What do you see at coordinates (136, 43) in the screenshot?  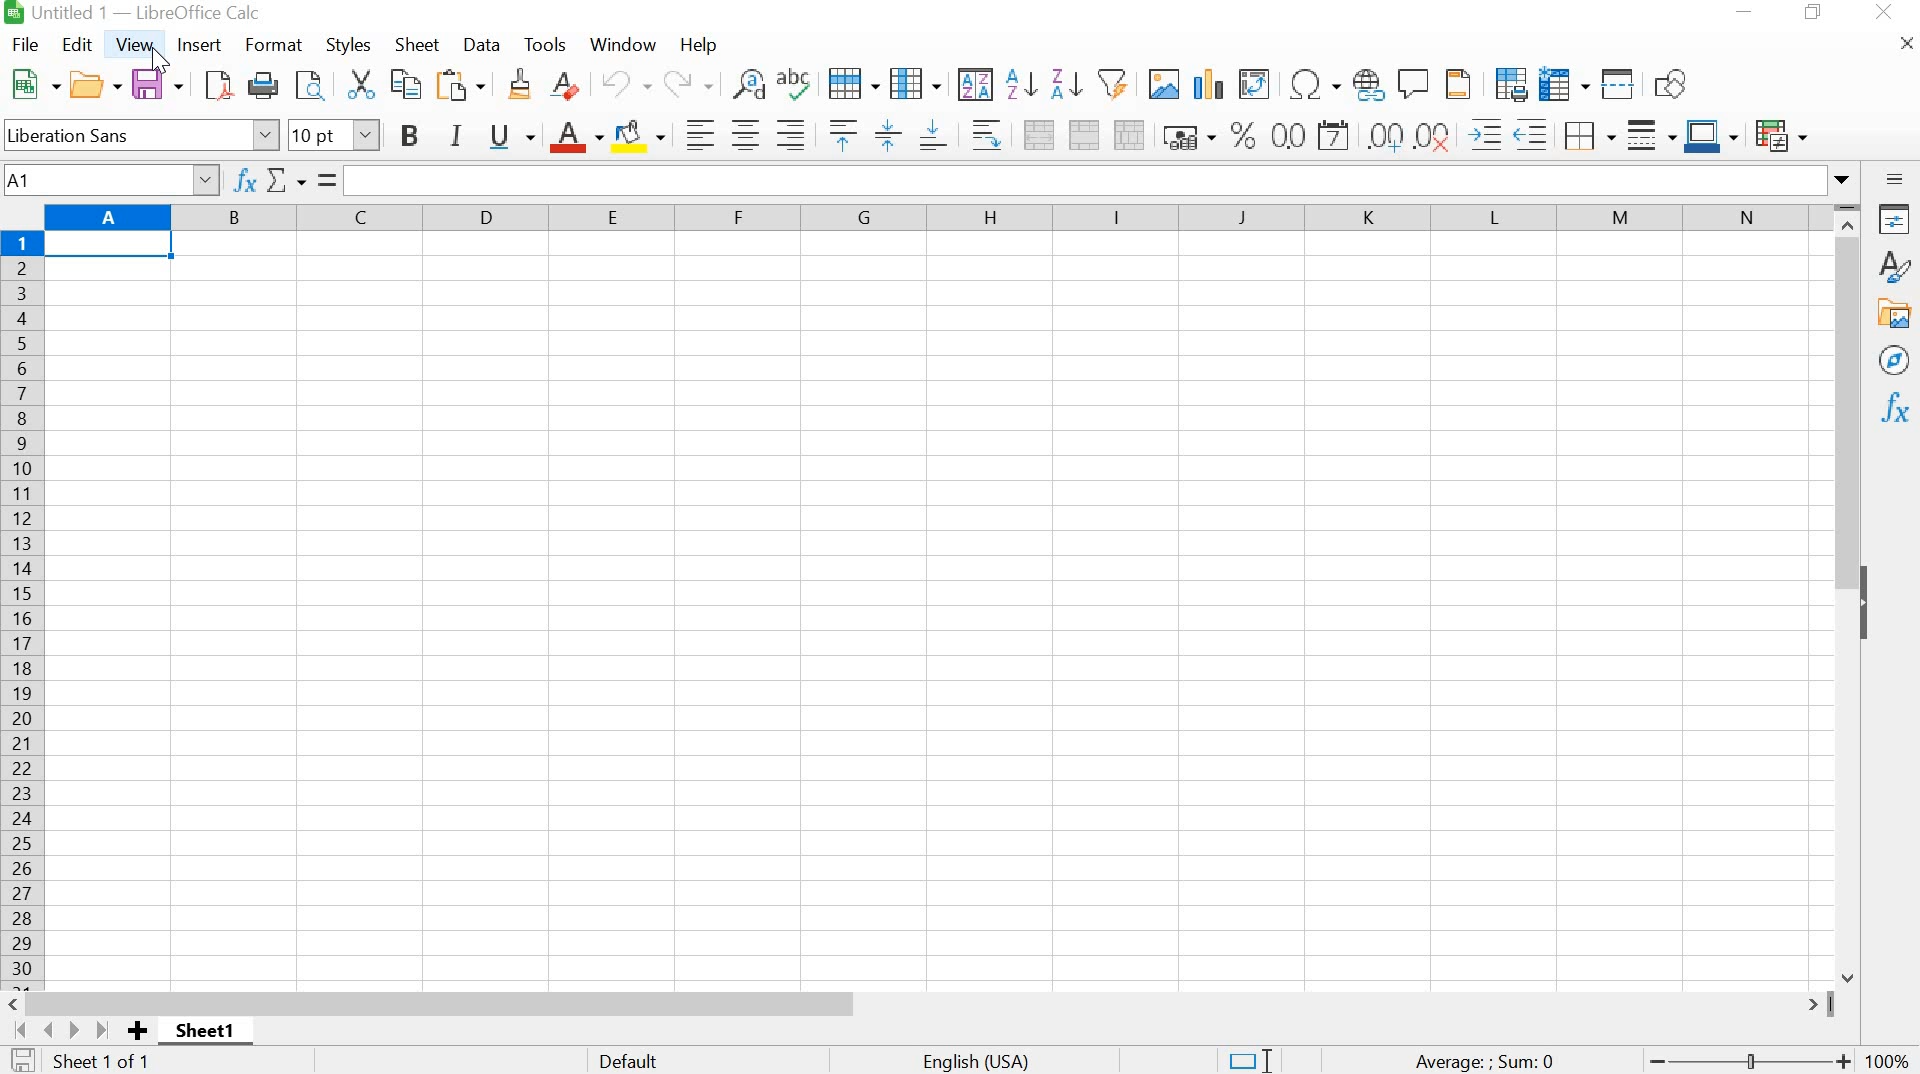 I see `VIEW` at bounding box center [136, 43].